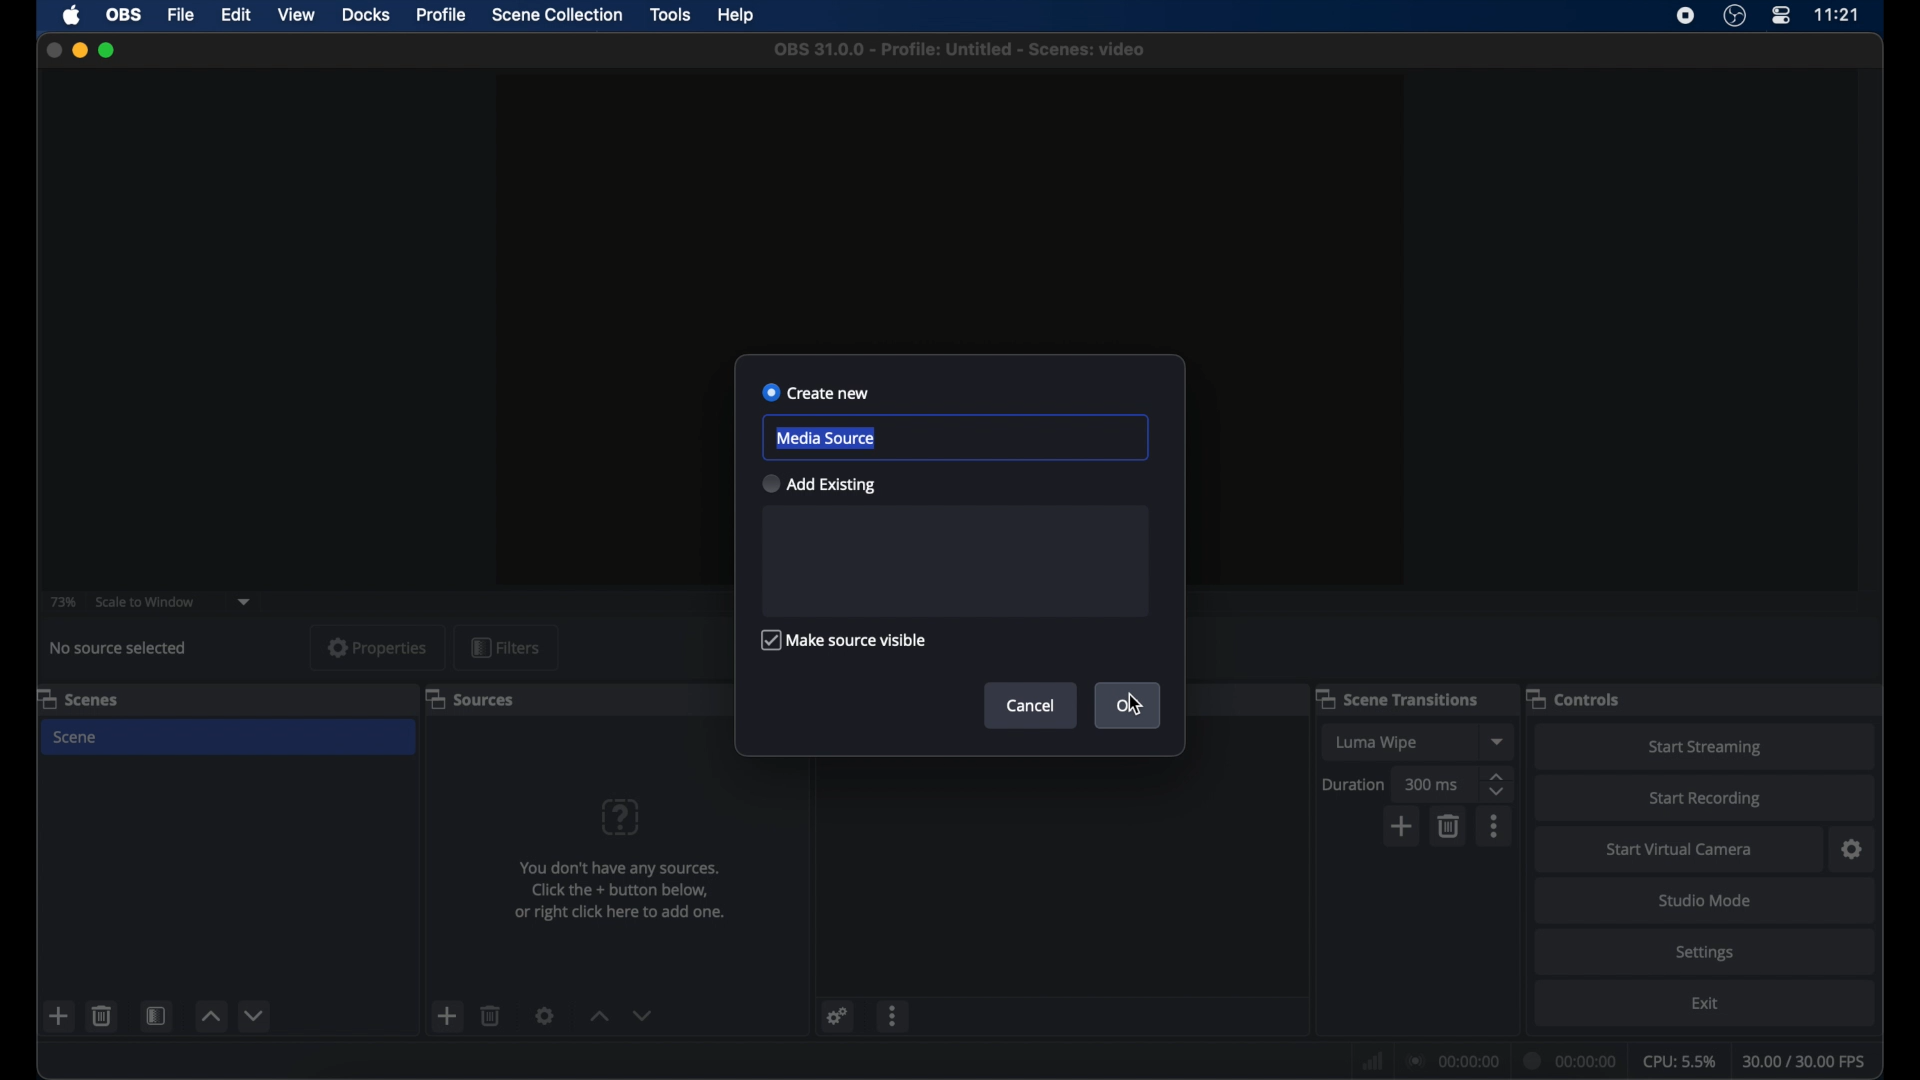 This screenshot has height=1080, width=1920. Describe the element at coordinates (79, 698) in the screenshot. I see `scenes` at that location.